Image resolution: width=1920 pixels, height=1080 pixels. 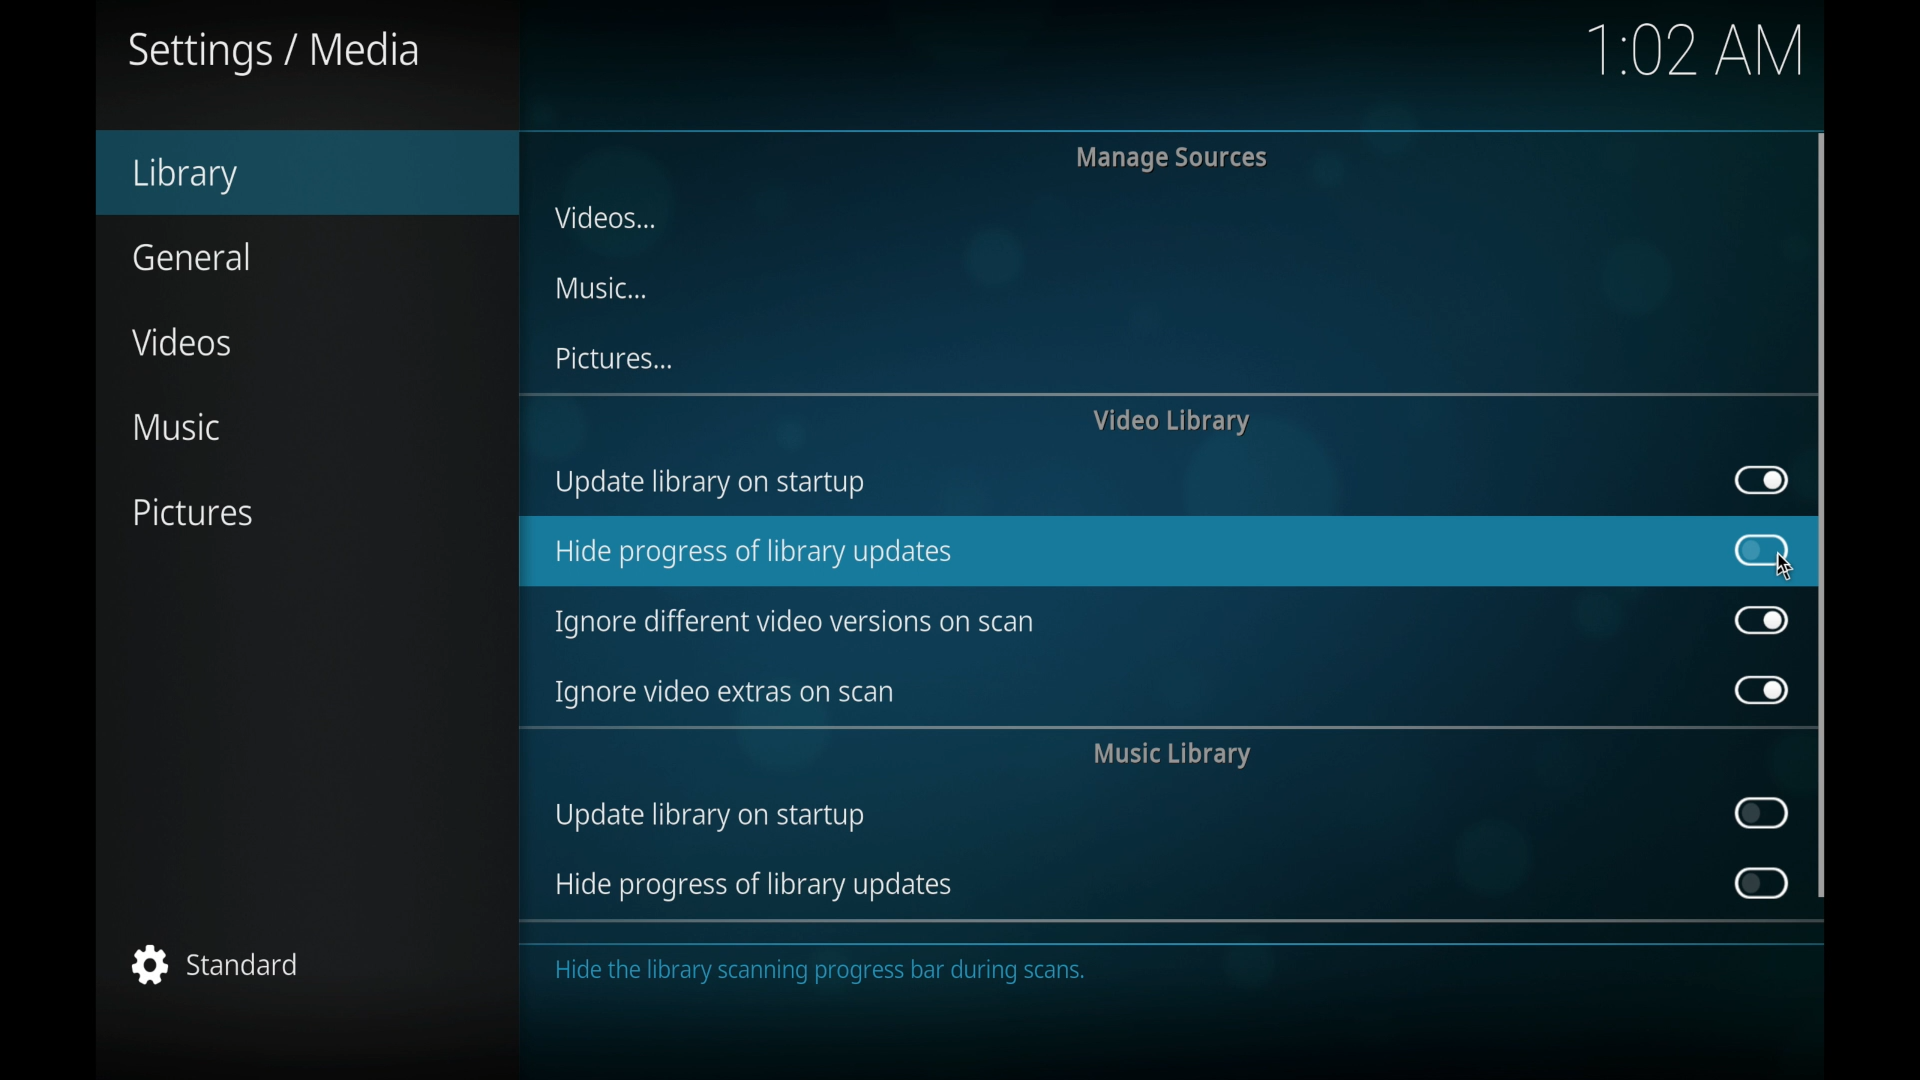 I want to click on 1:02 AM, so click(x=1699, y=59).